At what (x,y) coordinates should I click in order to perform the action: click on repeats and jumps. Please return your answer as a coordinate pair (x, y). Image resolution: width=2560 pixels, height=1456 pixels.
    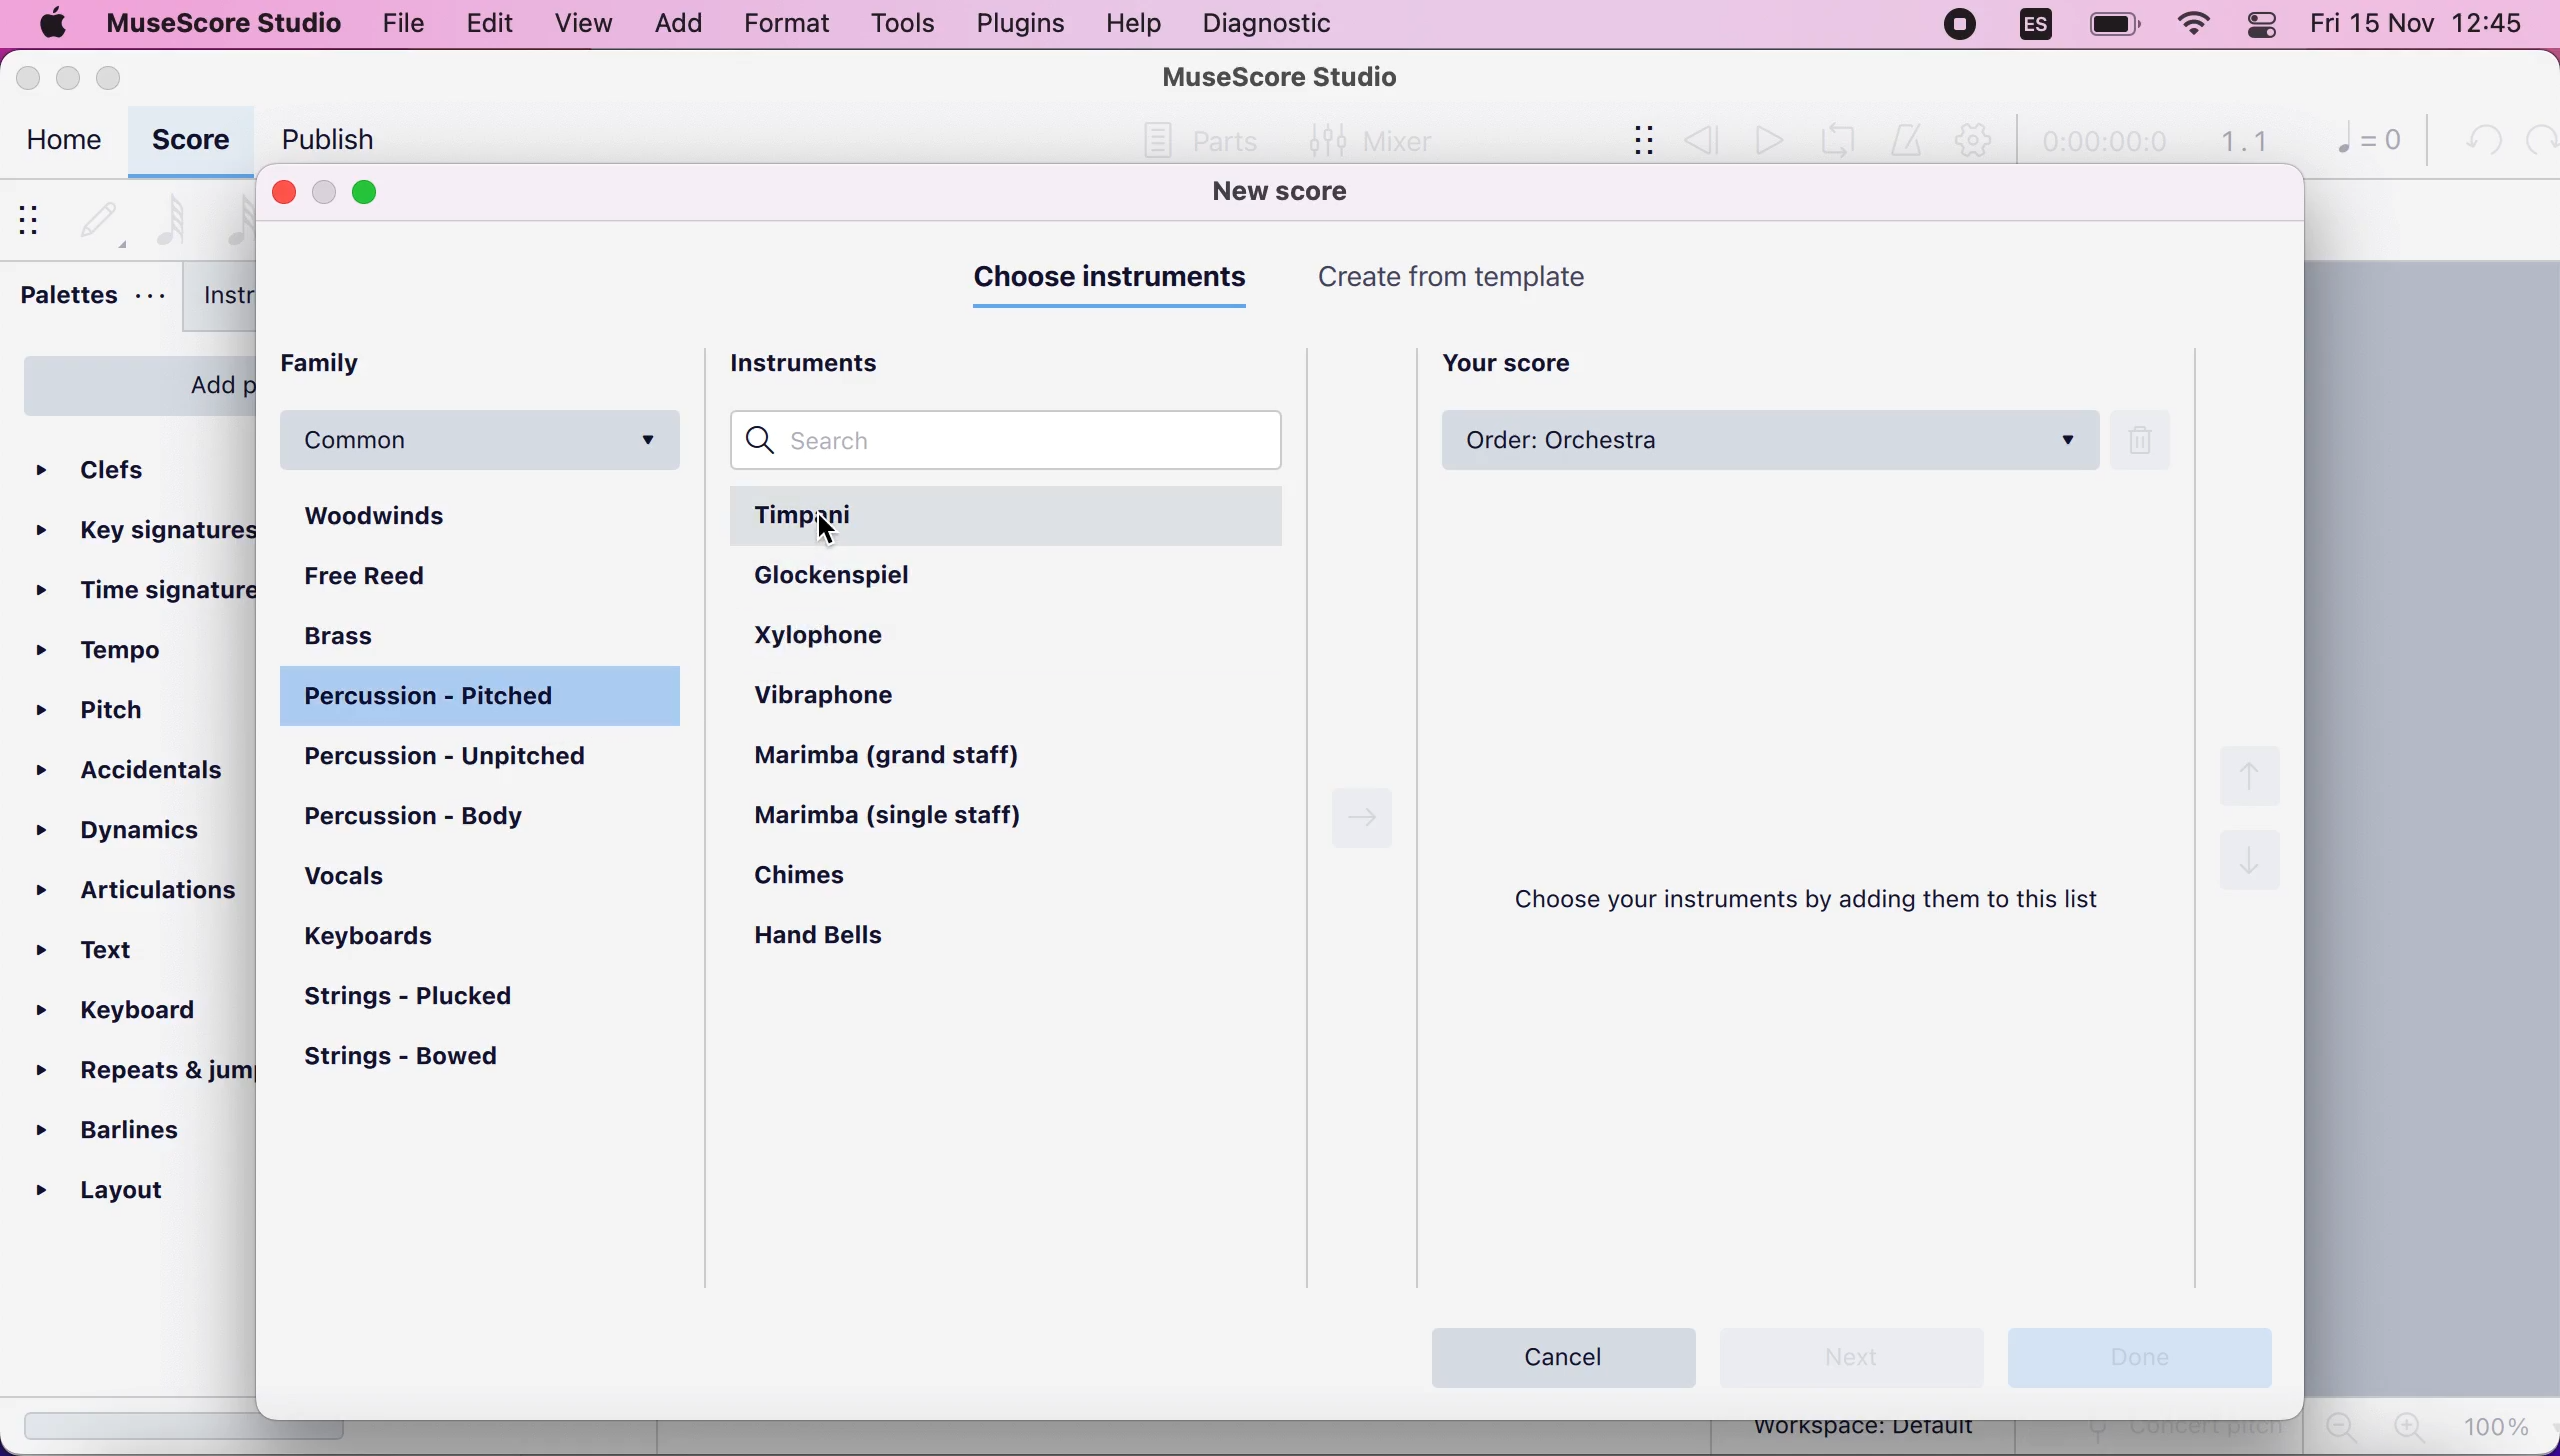
    Looking at the image, I should click on (139, 1070).